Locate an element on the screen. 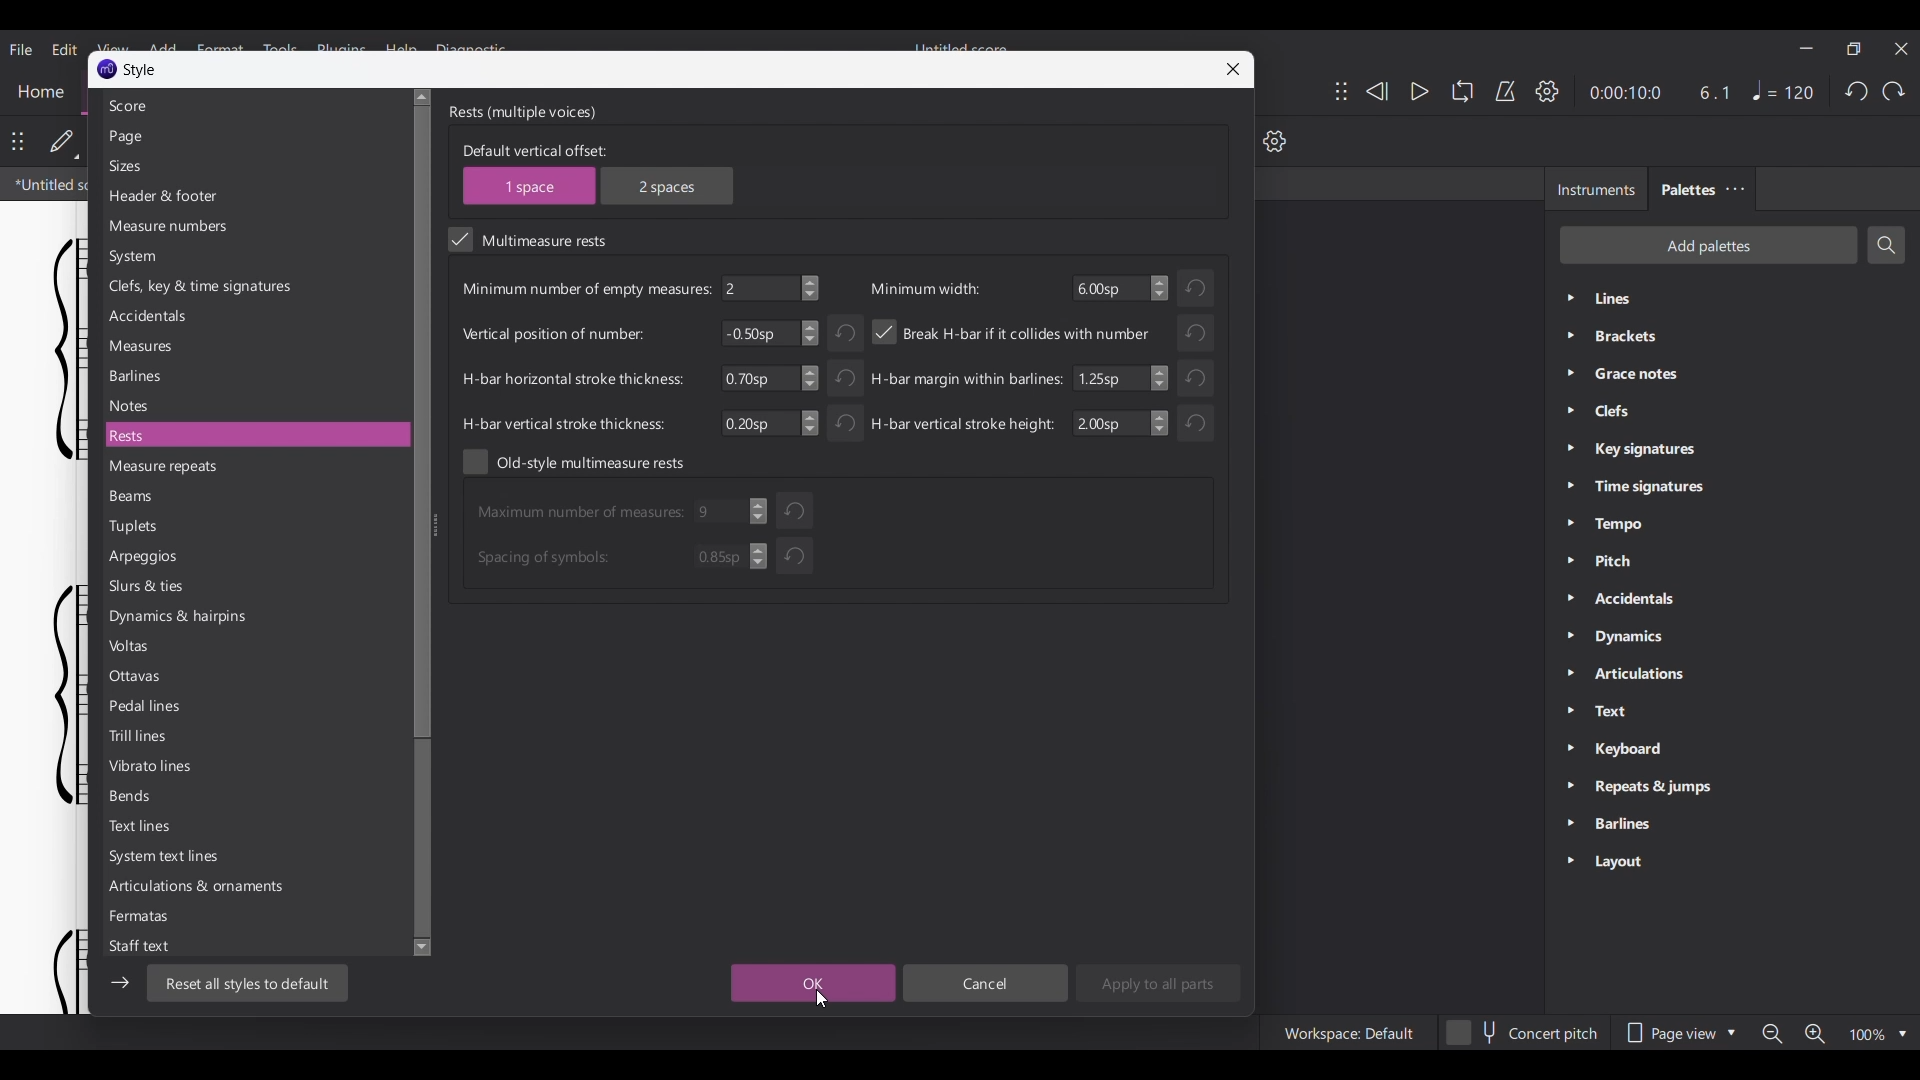 Image resolution: width=1920 pixels, height=1080 pixels. Change width of respective panel is located at coordinates (436, 503).